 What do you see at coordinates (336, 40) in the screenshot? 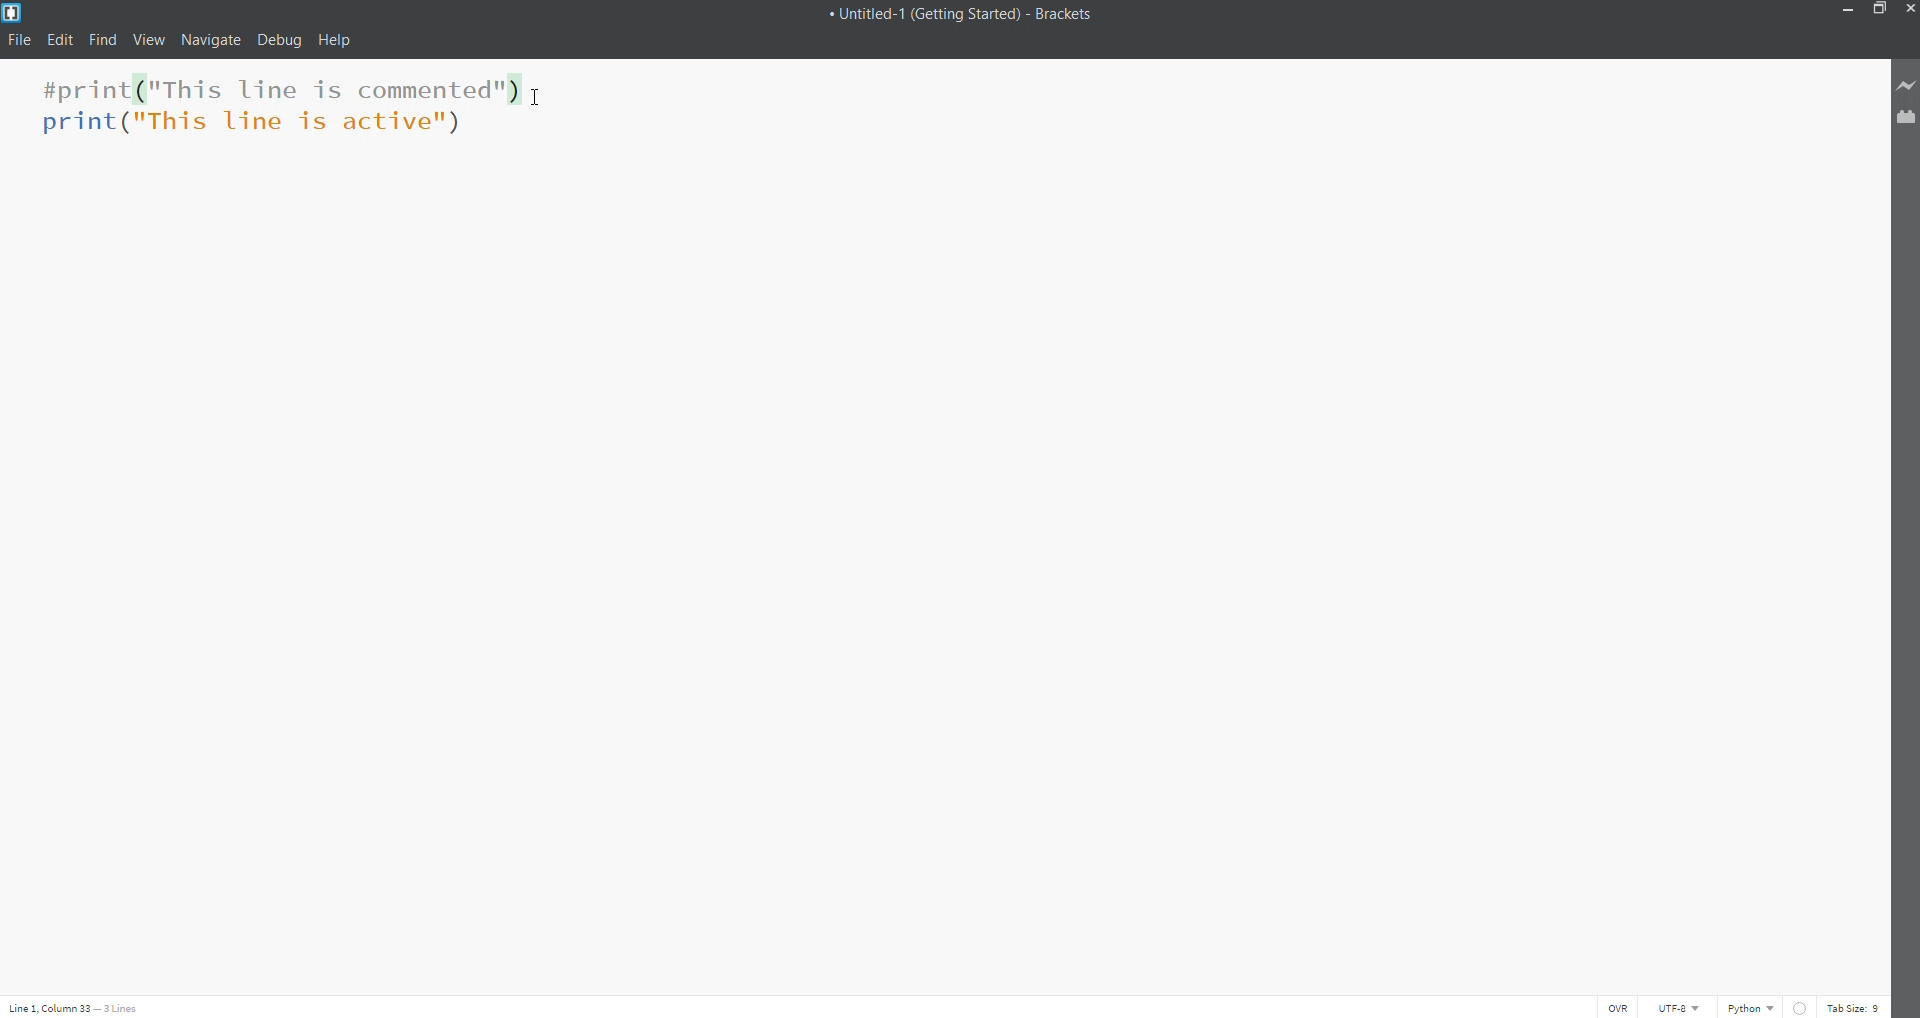
I see `Help` at bounding box center [336, 40].